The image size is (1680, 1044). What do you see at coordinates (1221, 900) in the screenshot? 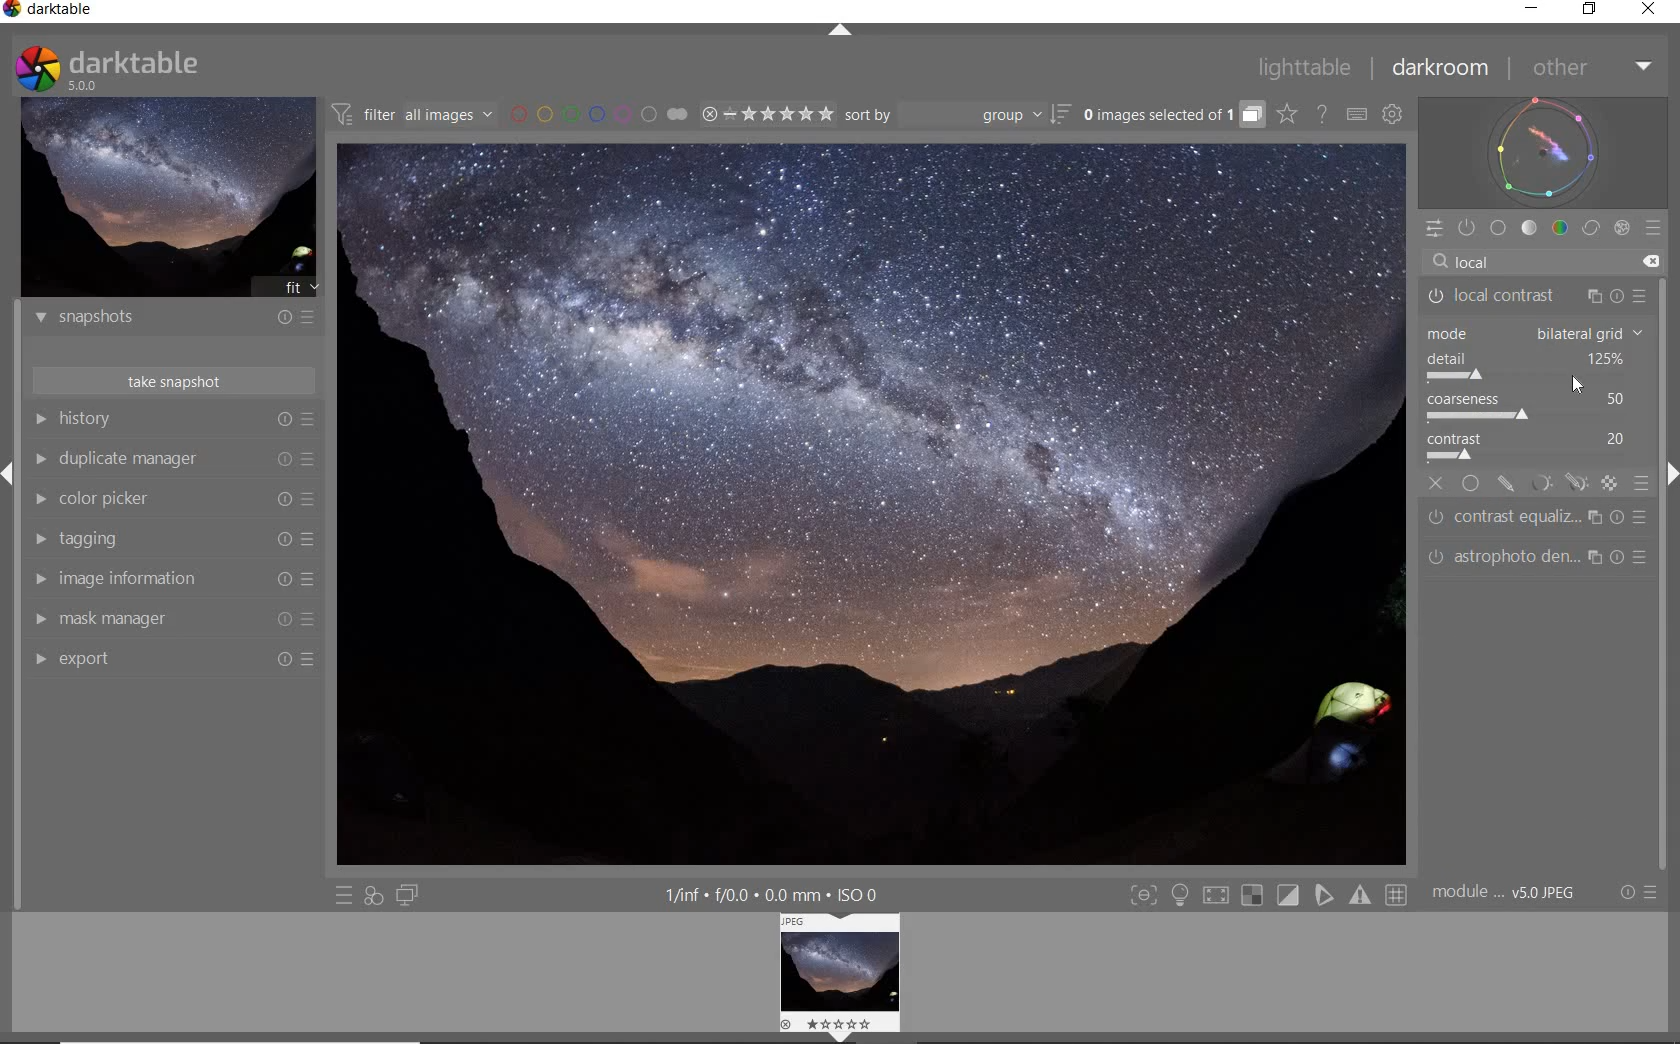
I see `toggle high quality processing` at bounding box center [1221, 900].